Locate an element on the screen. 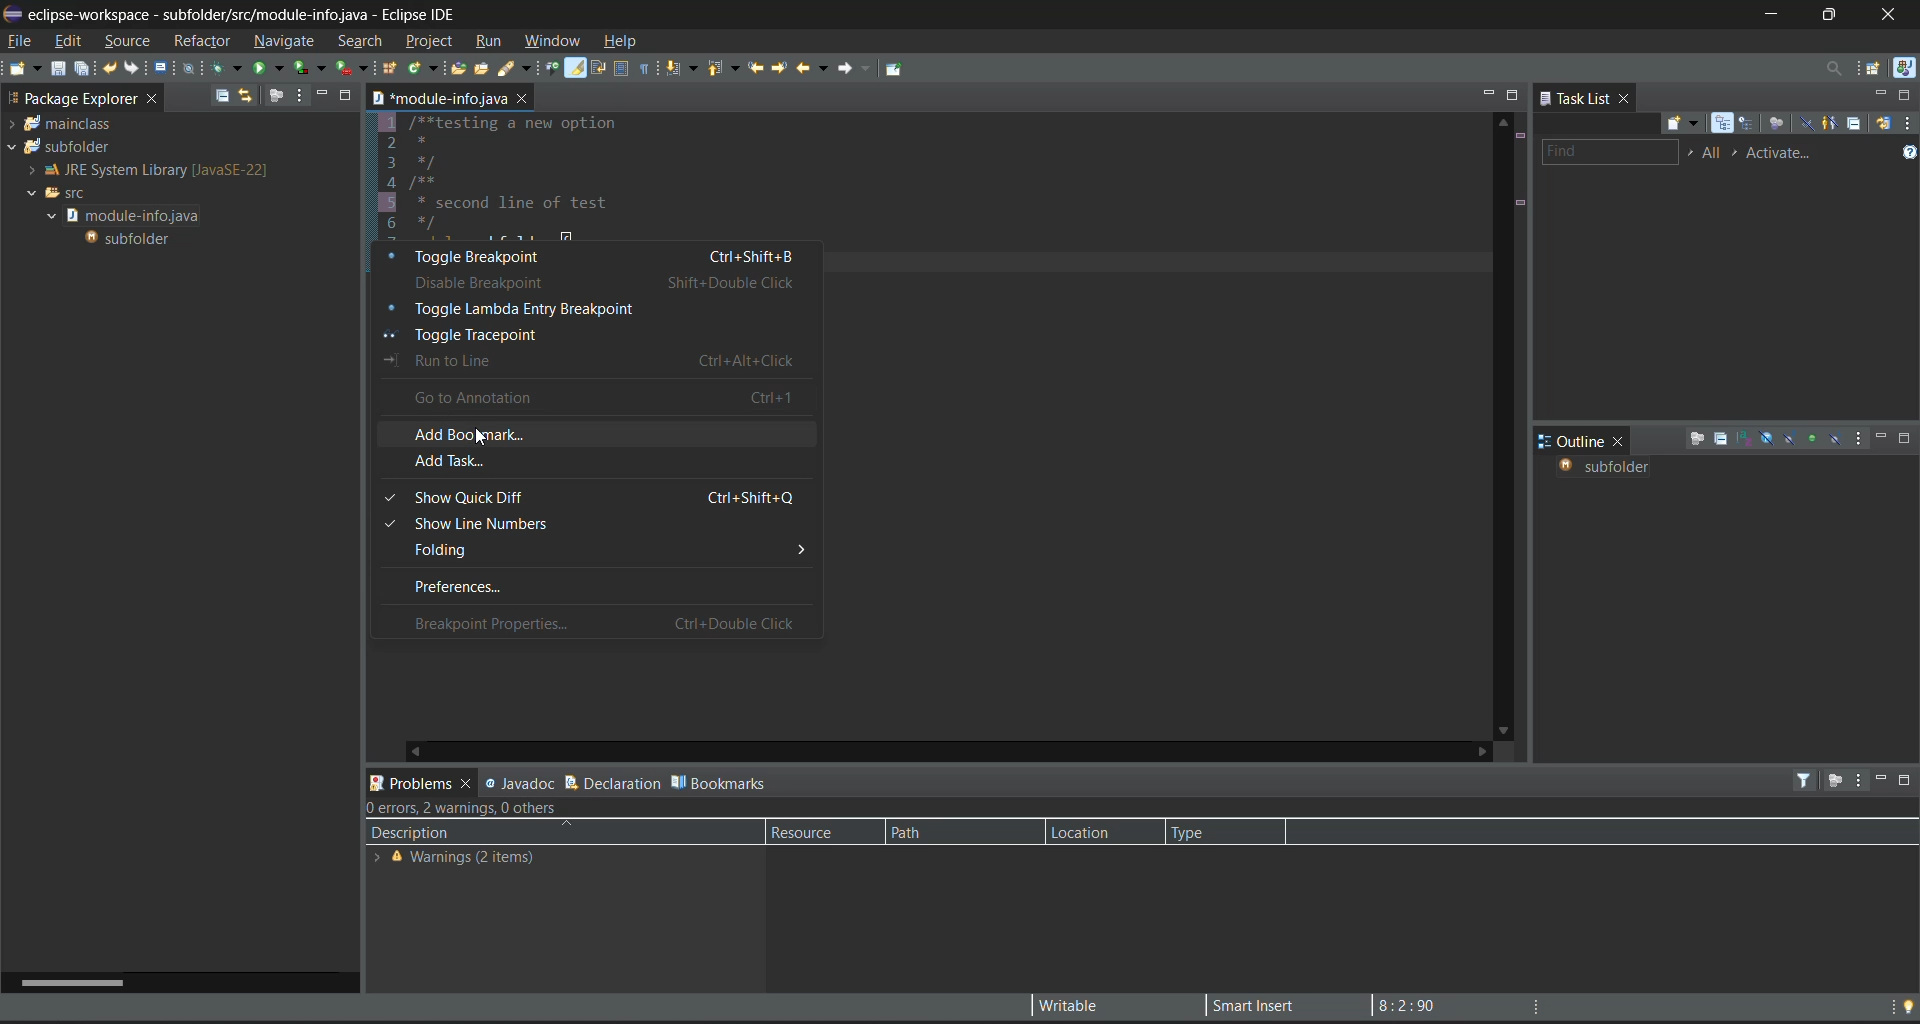 The width and height of the screenshot is (1920, 1024). go to annotation is located at coordinates (597, 398).